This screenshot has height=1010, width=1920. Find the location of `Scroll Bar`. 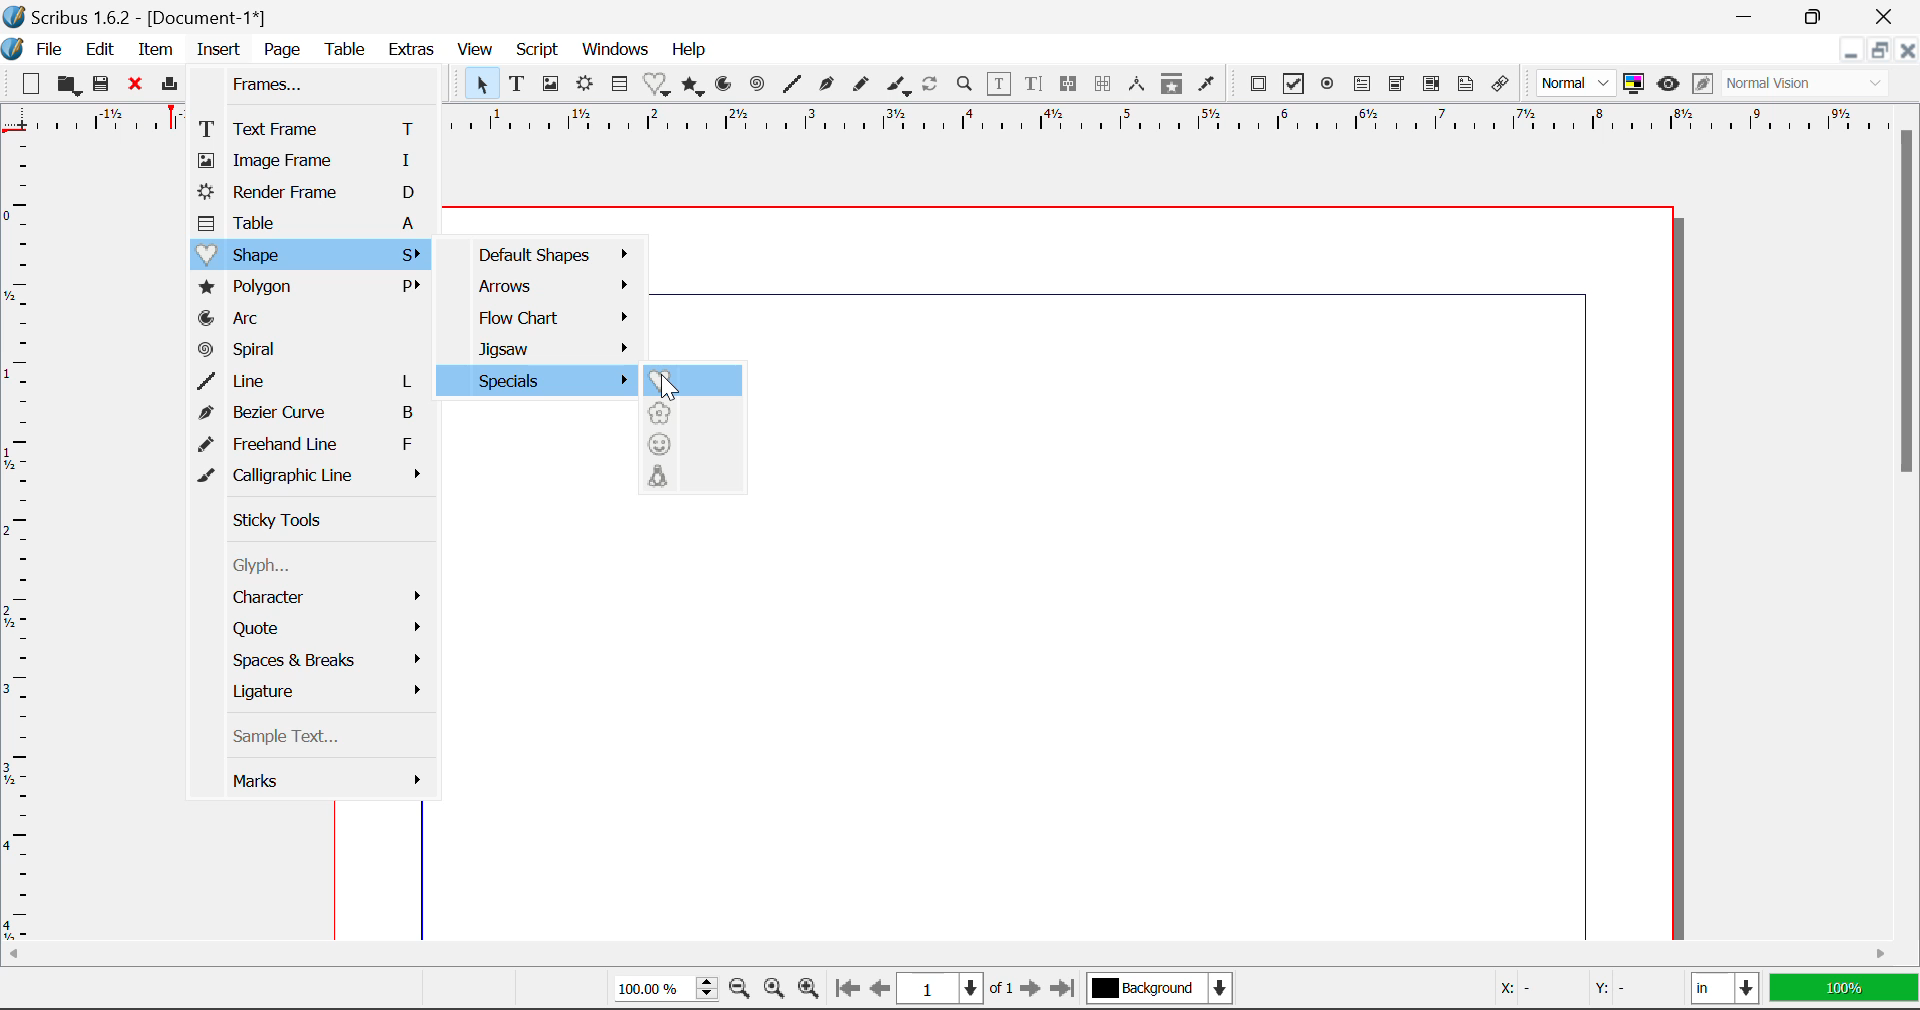

Scroll Bar is located at coordinates (1908, 517).